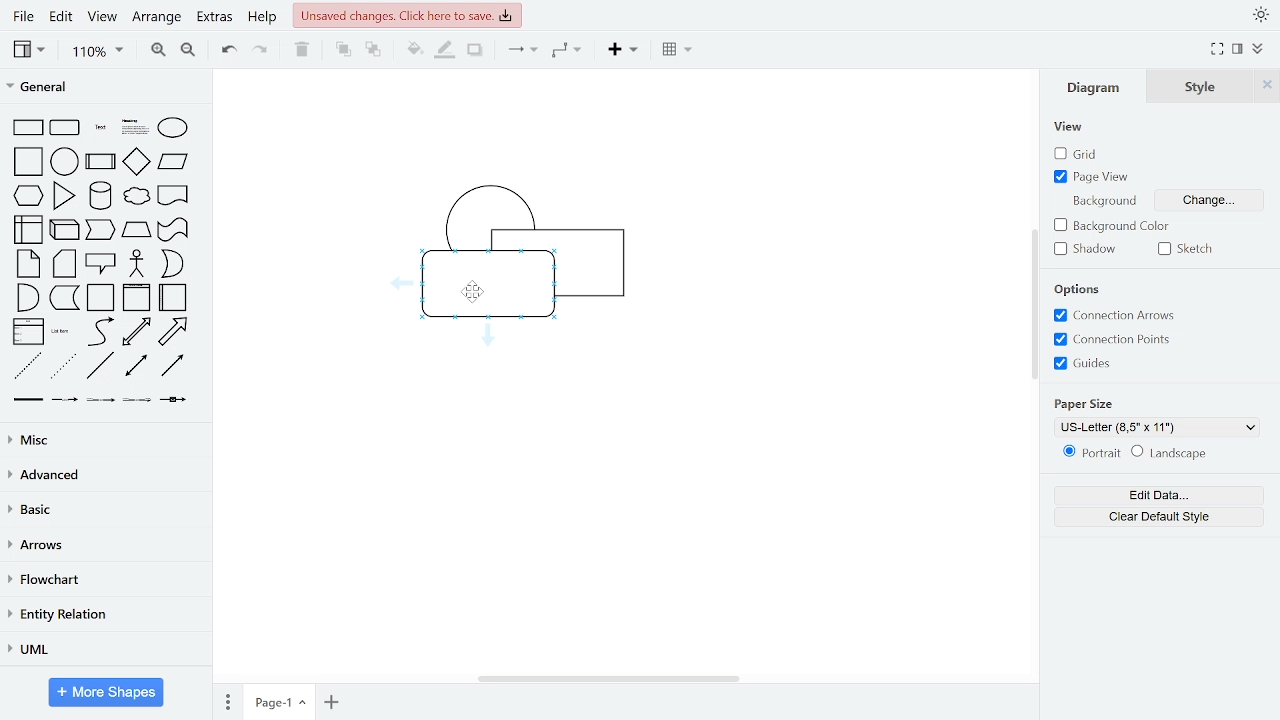  Describe the element at coordinates (61, 16) in the screenshot. I see `edit` at that location.